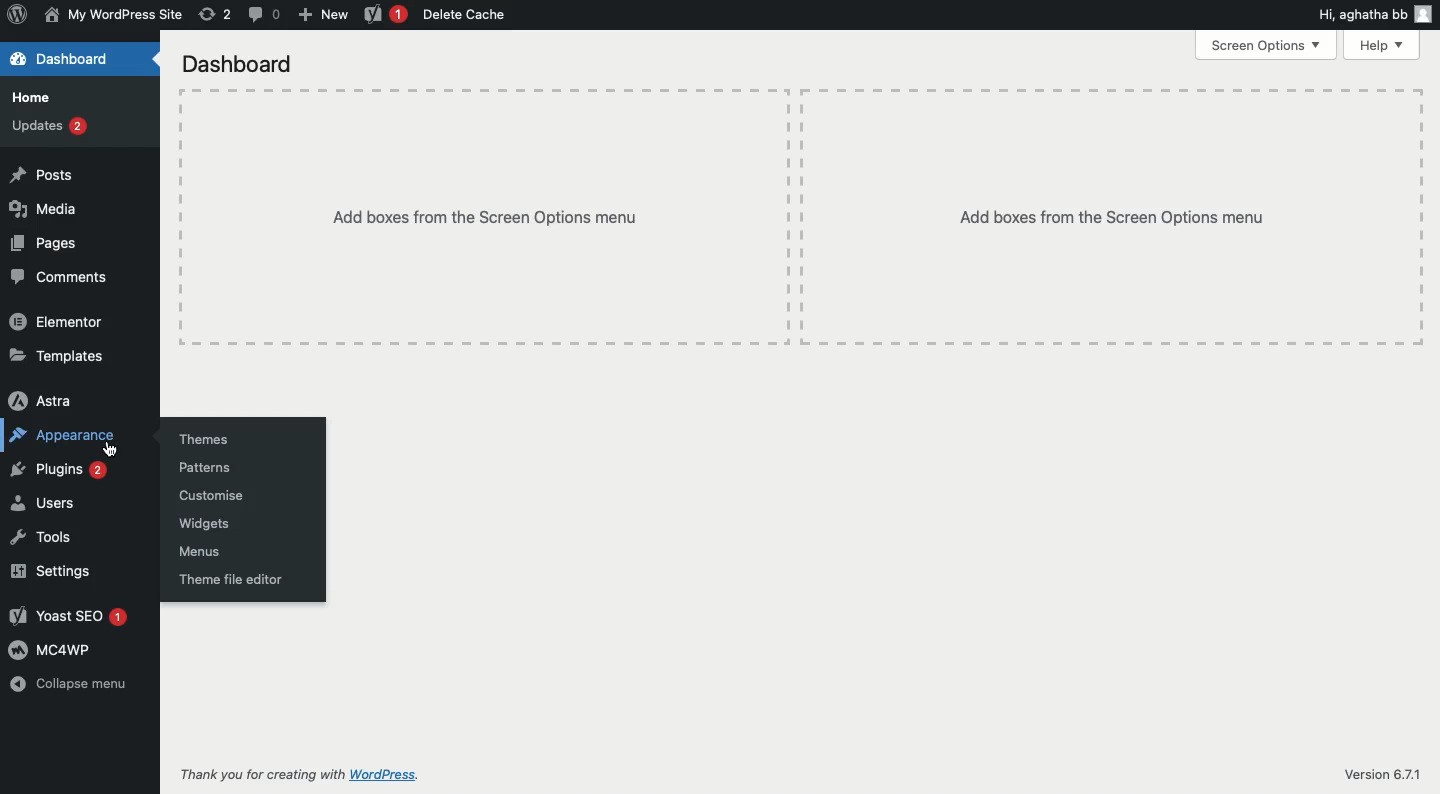 The height and width of the screenshot is (794, 1440). Describe the element at coordinates (1373, 14) in the screenshot. I see `Hi user` at that location.